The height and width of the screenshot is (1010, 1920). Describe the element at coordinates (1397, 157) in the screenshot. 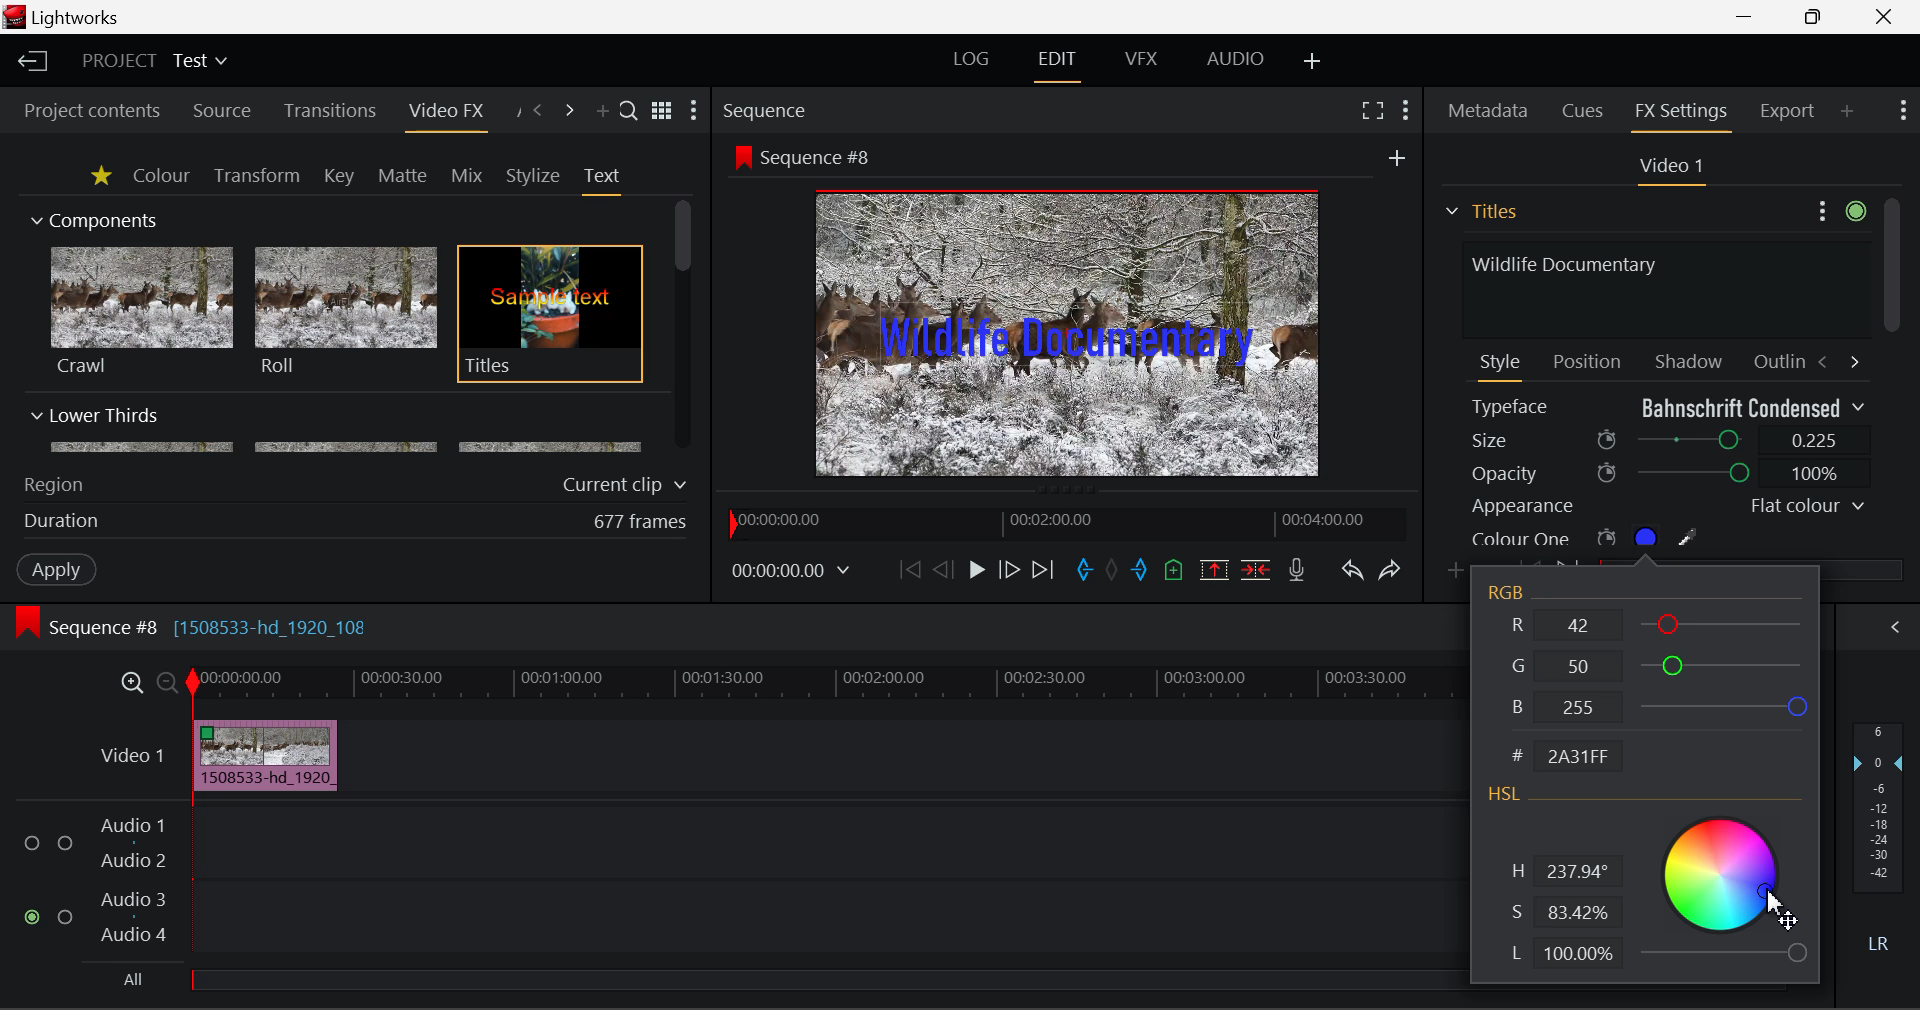

I see `add` at that location.